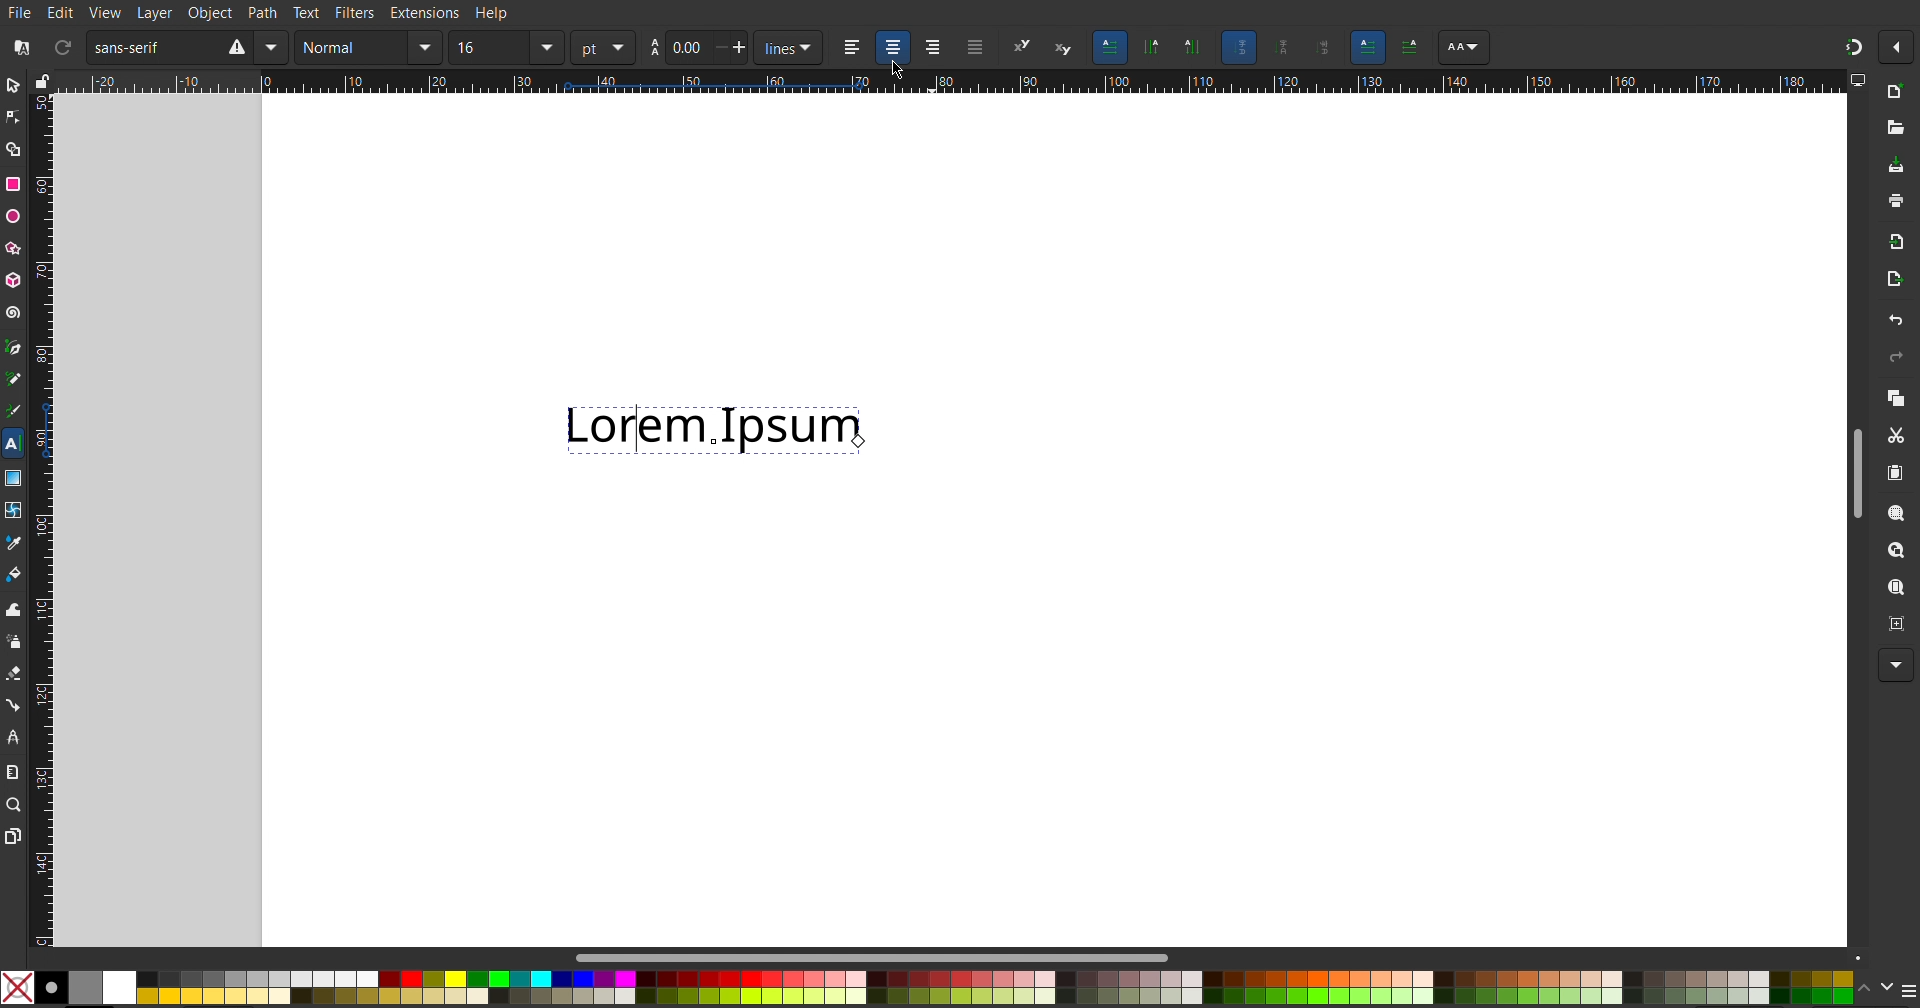 The height and width of the screenshot is (1008, 1920). I want to click on Text Tool, so click(16, 446).